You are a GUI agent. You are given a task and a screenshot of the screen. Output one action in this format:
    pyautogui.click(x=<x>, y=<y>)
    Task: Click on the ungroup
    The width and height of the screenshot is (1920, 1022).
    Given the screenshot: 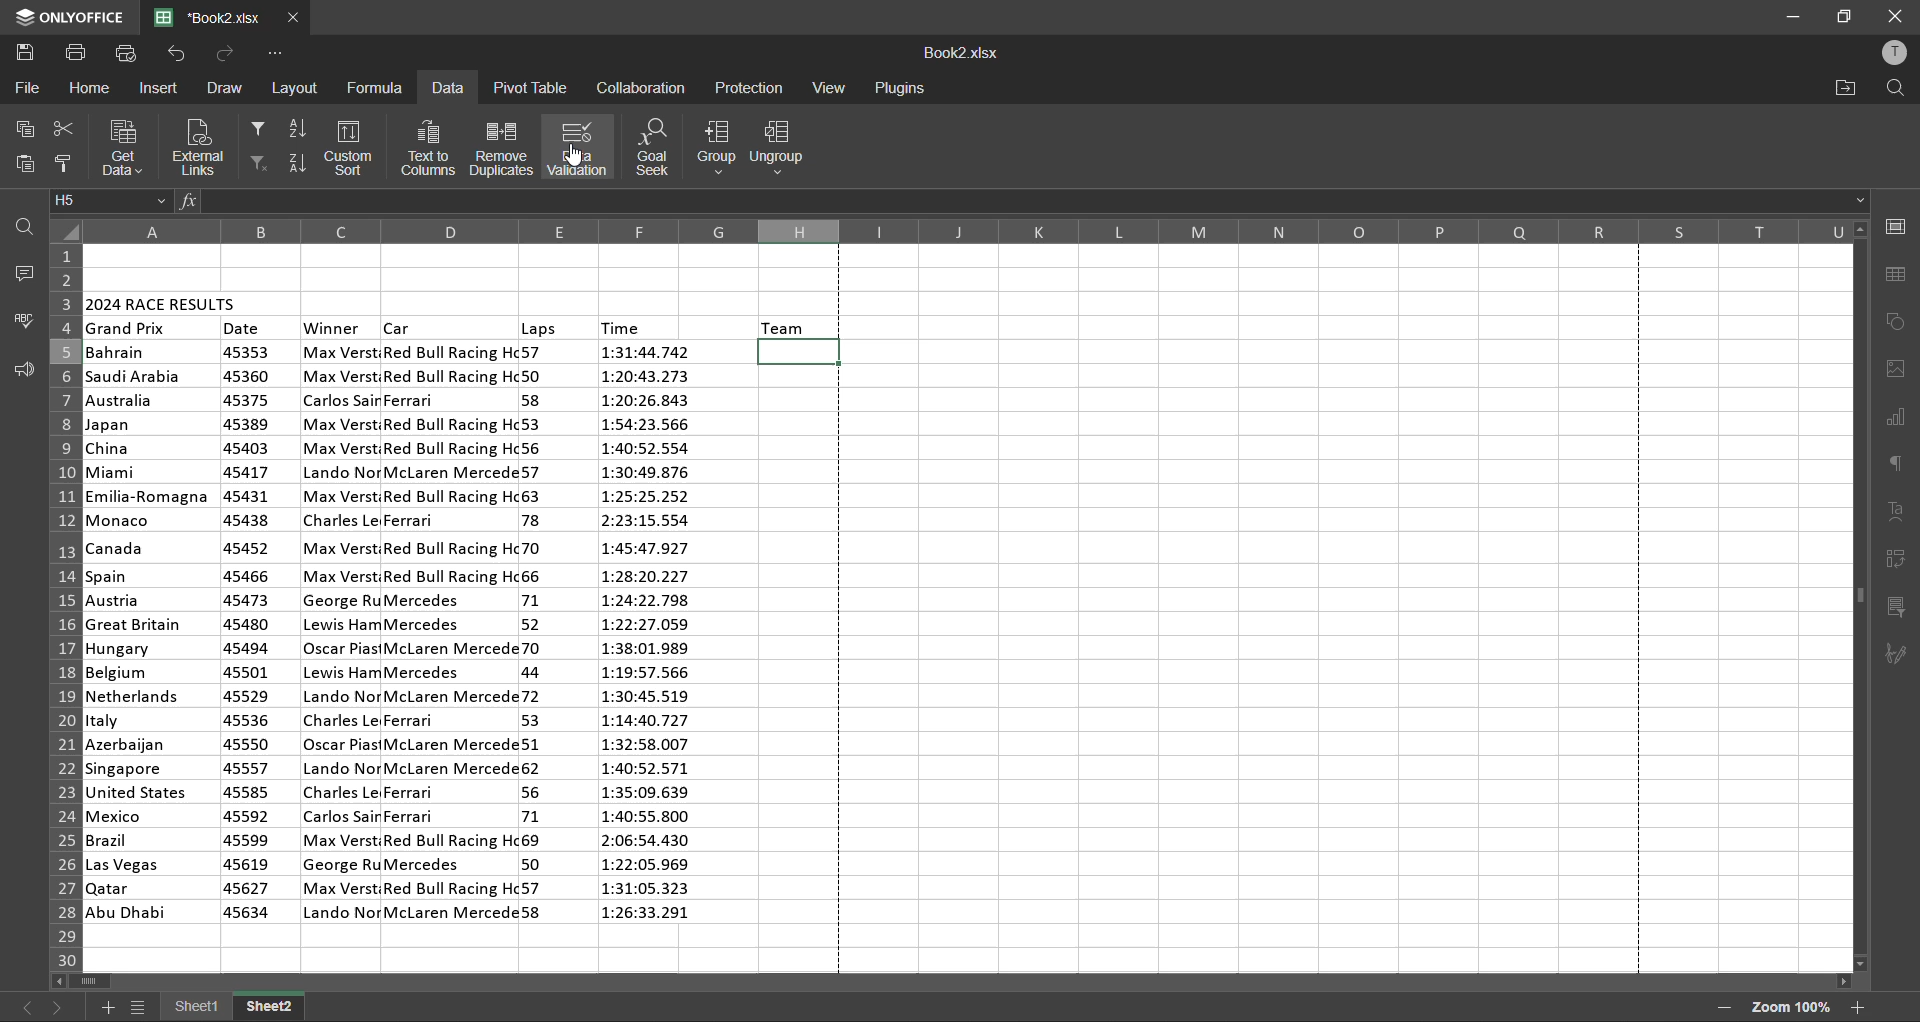 What is the action you would take?
    pyautogui.click(x=785, y=148)
    